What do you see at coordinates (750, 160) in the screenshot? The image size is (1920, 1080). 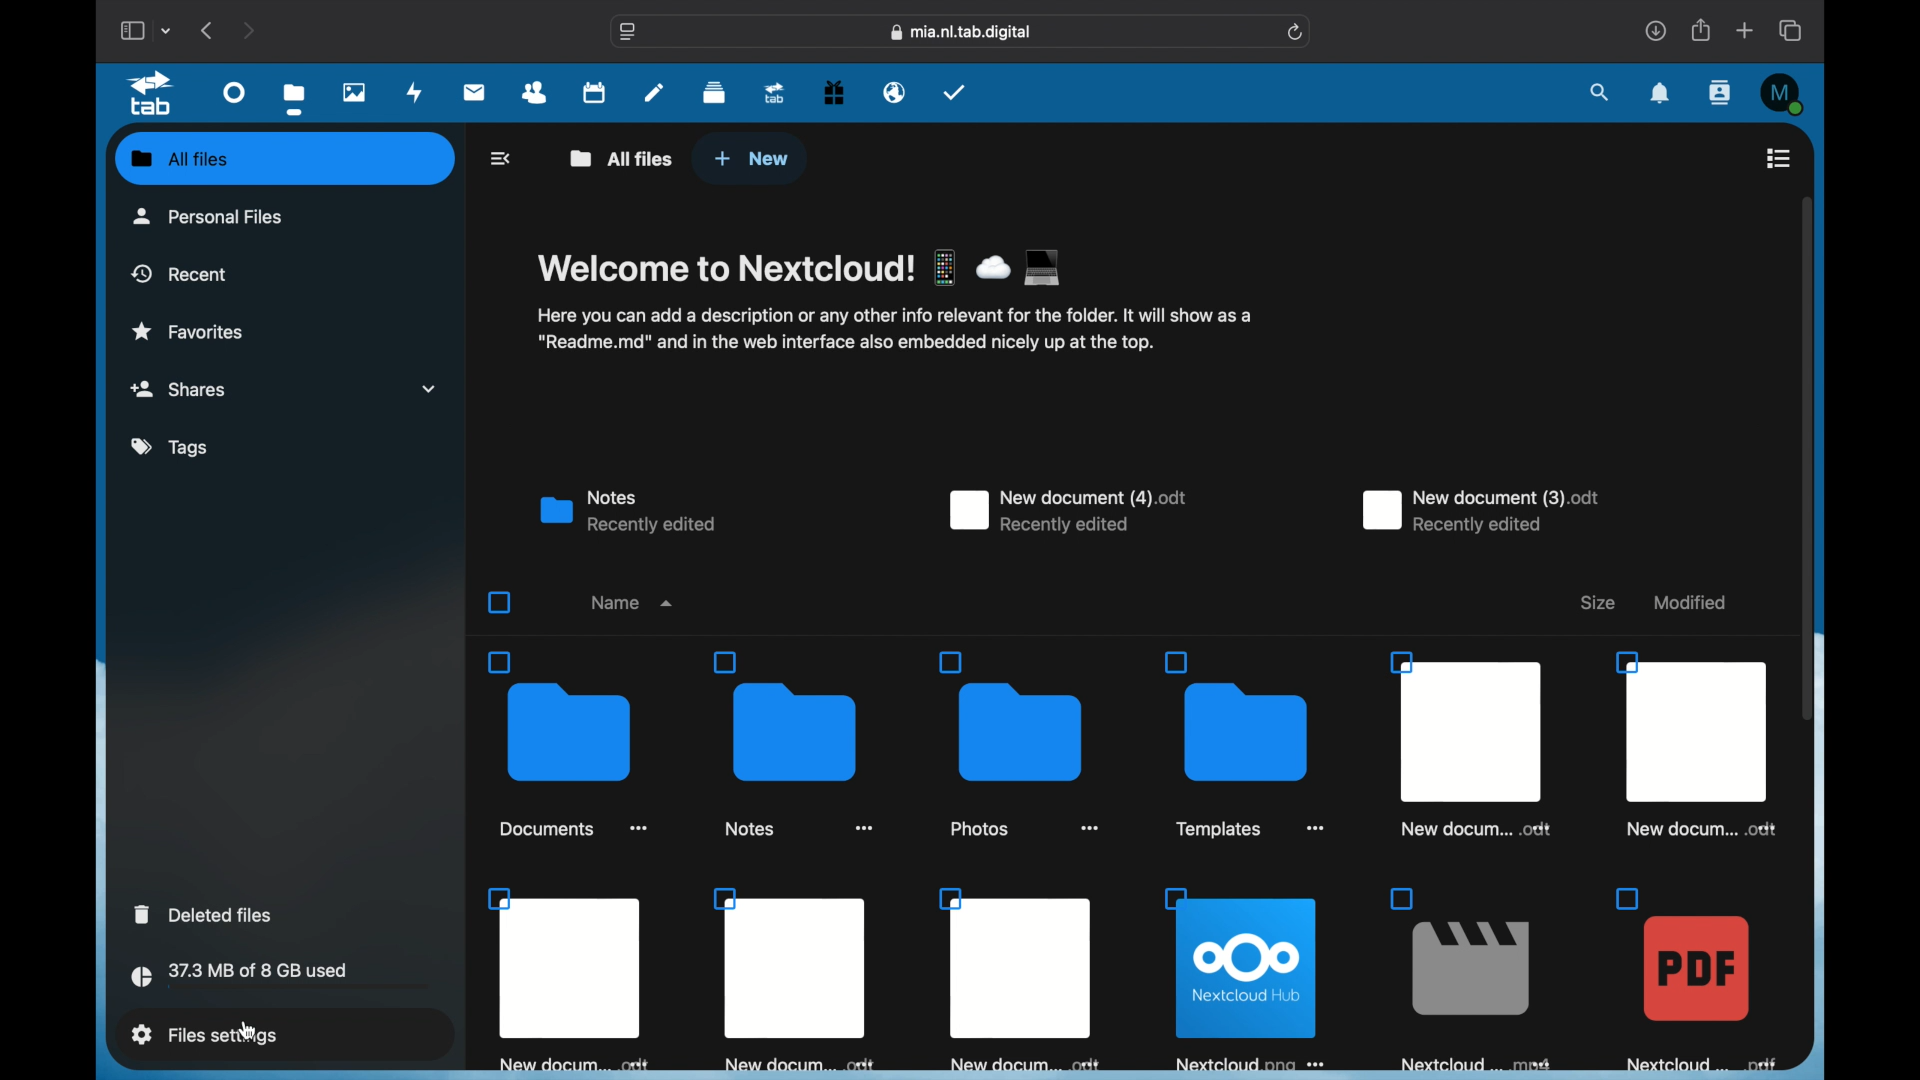 I see `new` at bounding box center [750, 160].